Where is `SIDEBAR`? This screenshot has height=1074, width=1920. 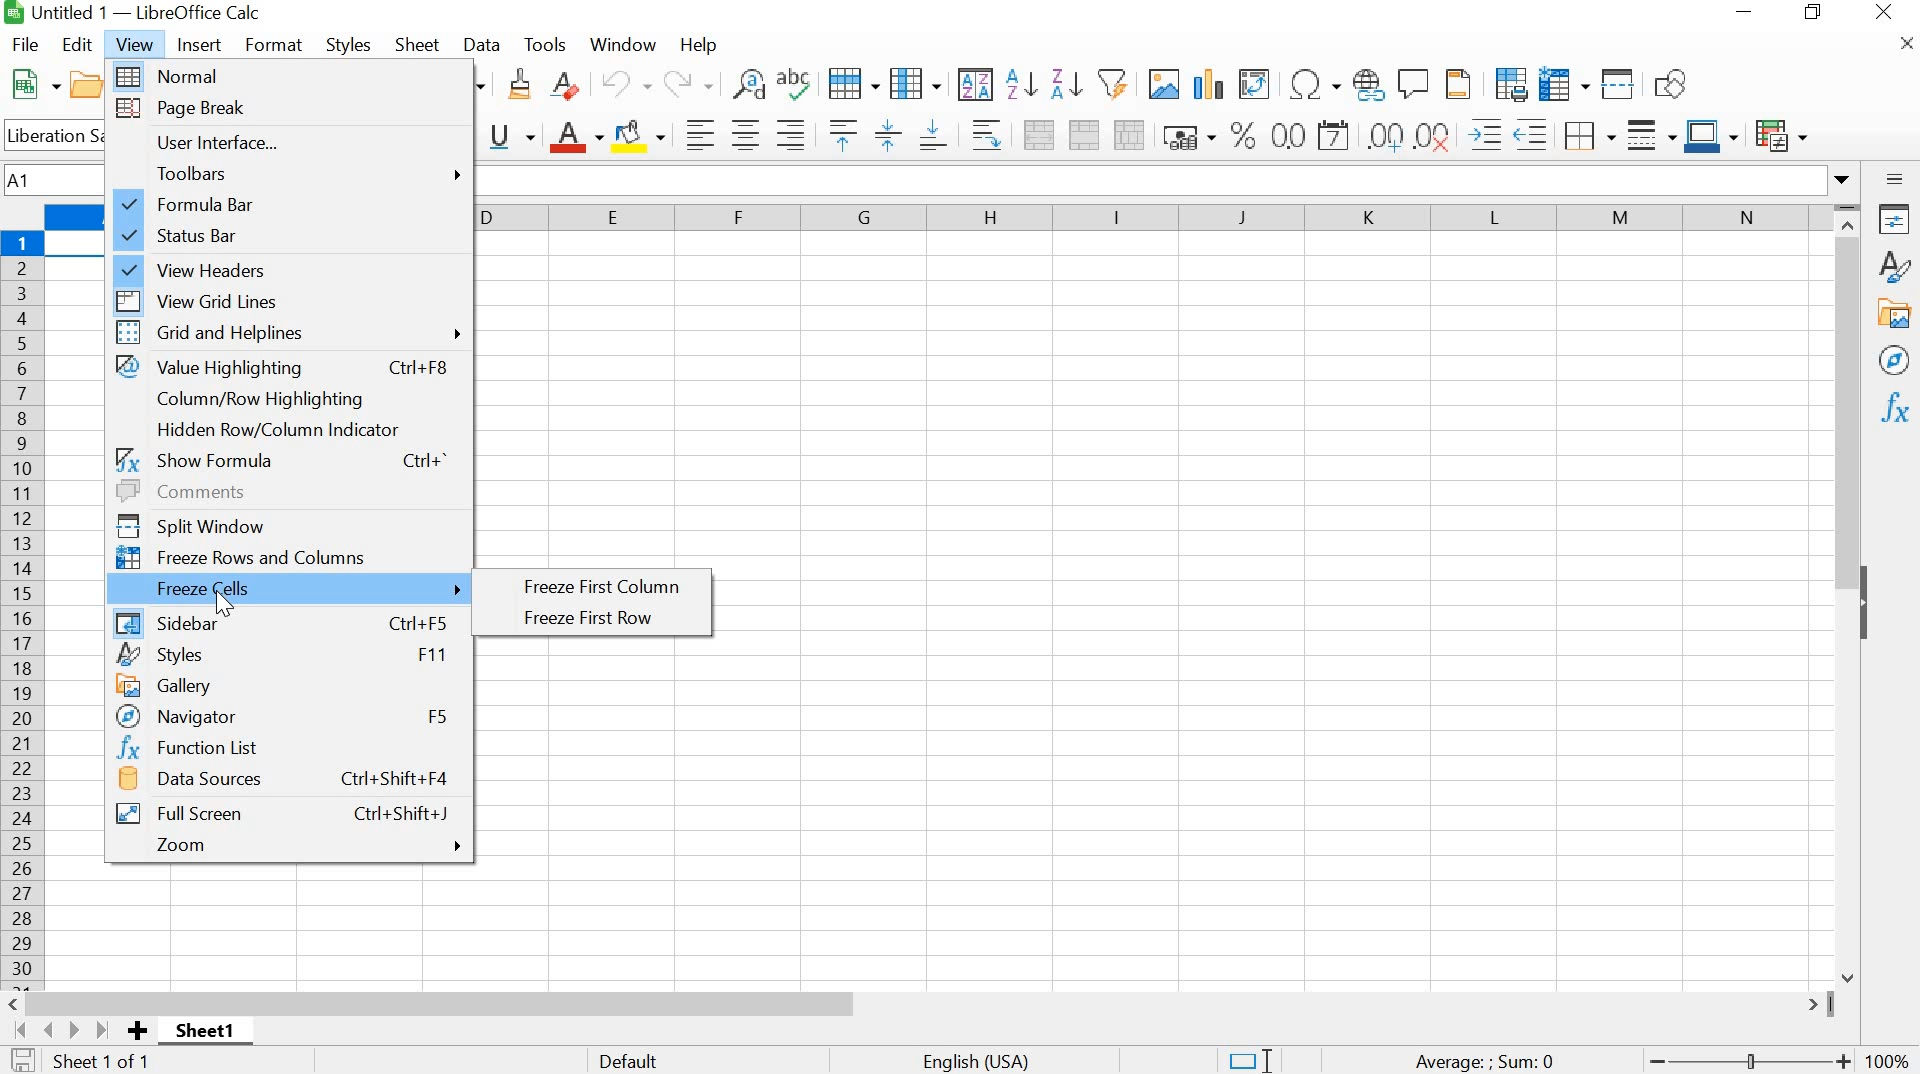 SIDEBAR is located at coordinates (282, 620).